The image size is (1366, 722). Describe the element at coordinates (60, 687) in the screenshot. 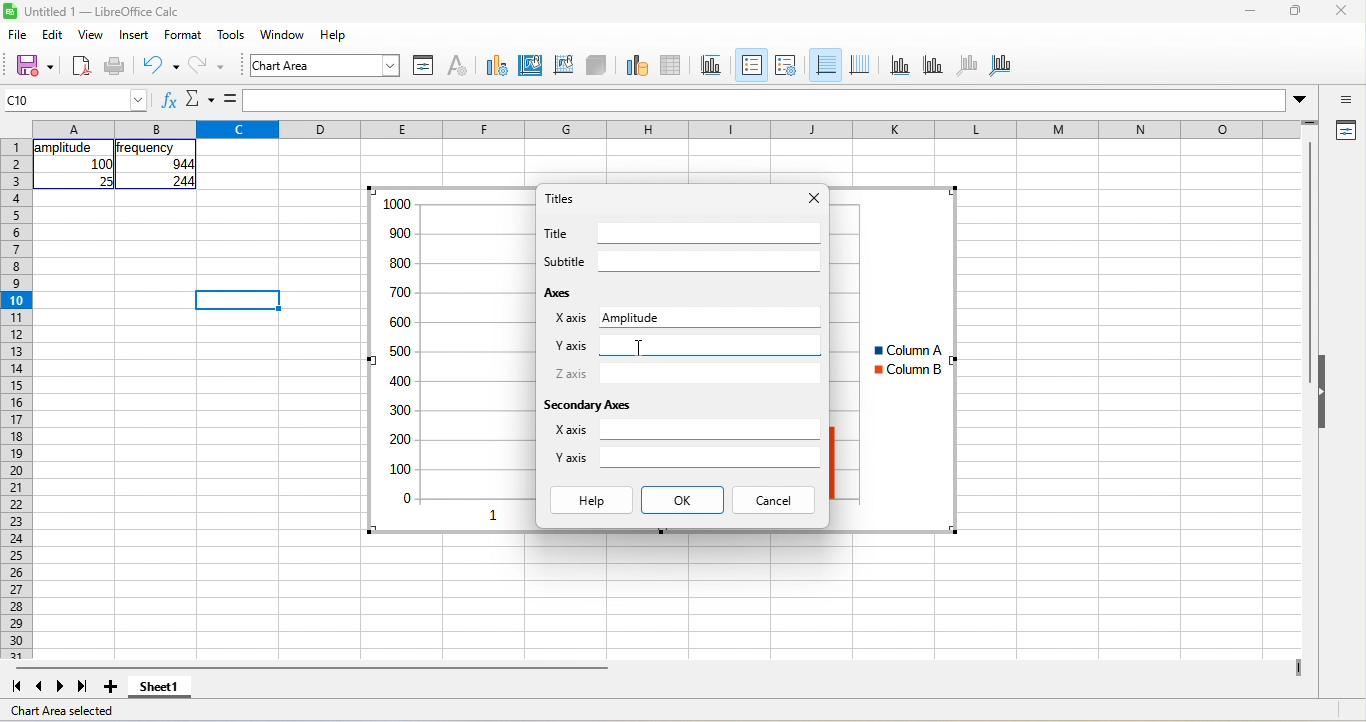

I see `next sheet` at that location.